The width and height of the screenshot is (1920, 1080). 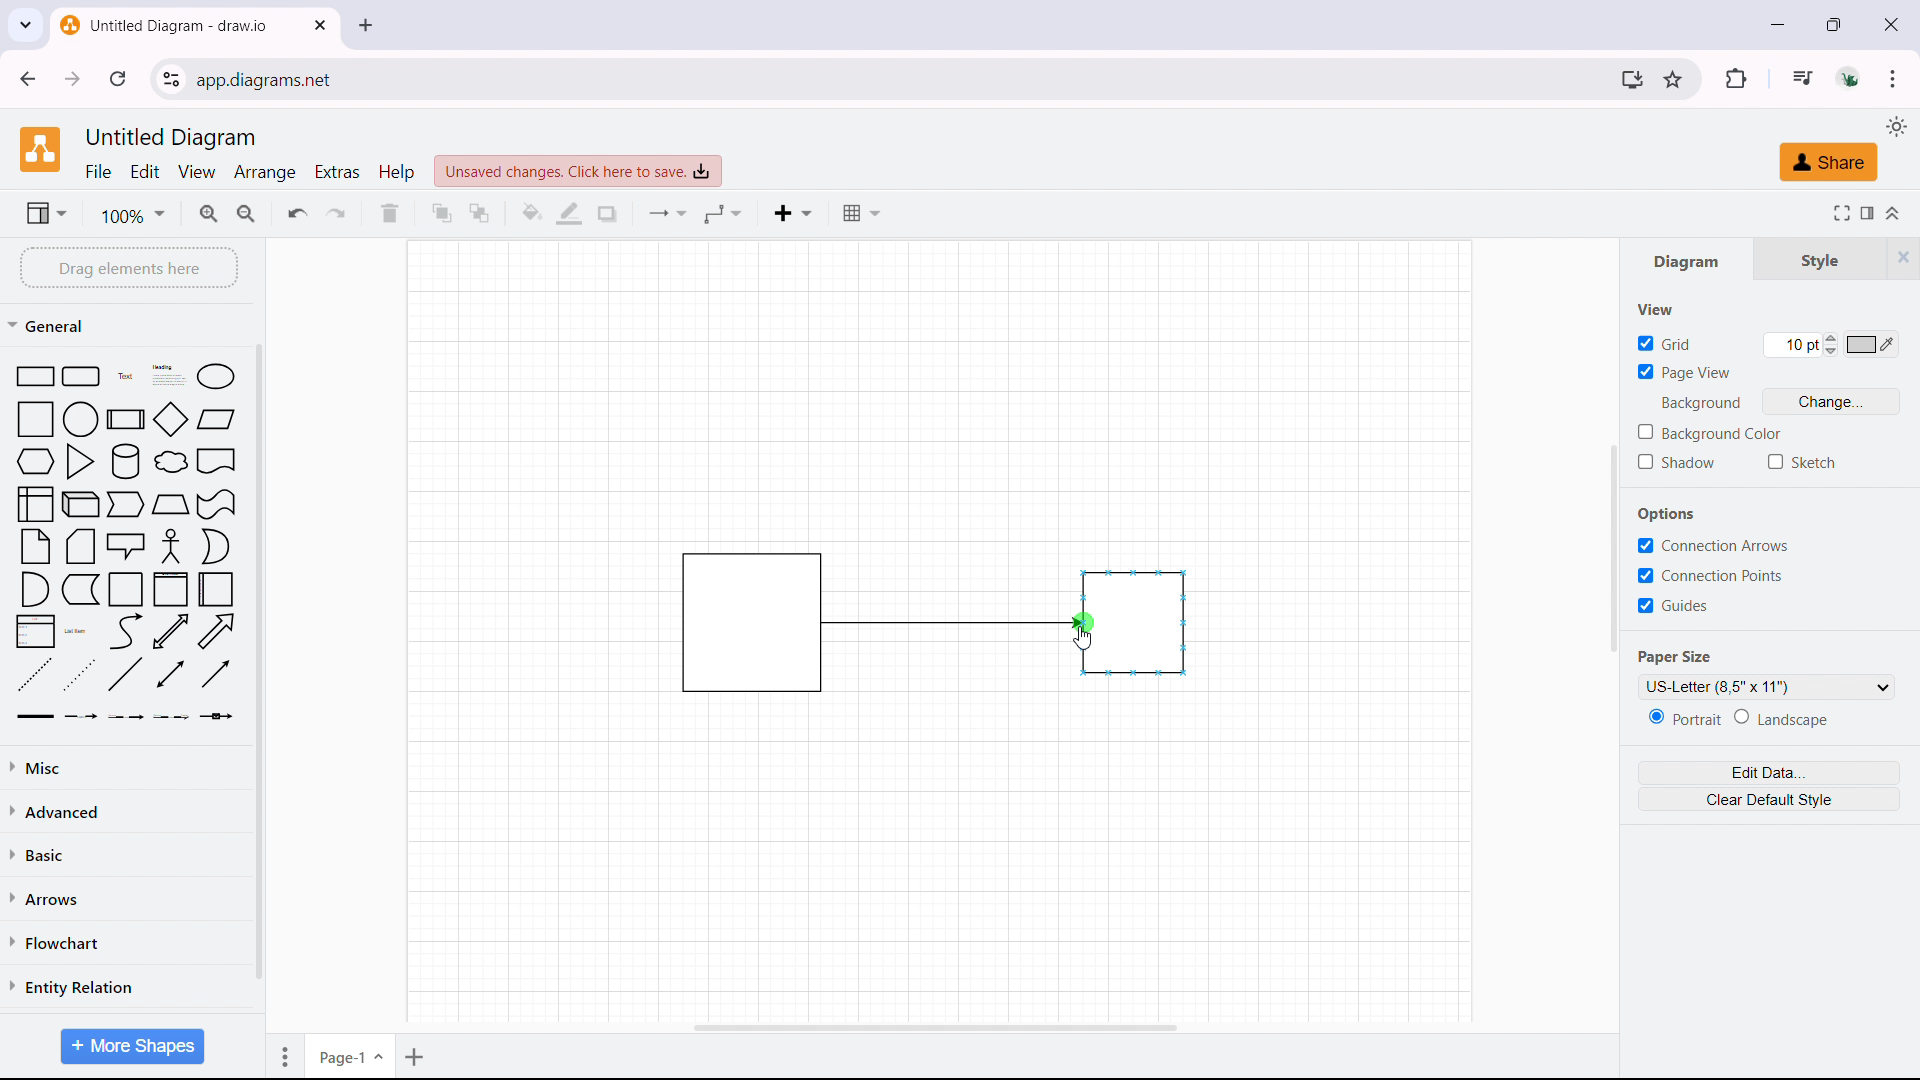 What do you see at coordinates (1872, 344) in the screenshot?
I see `grid color` at bounding box center [1872, 344].